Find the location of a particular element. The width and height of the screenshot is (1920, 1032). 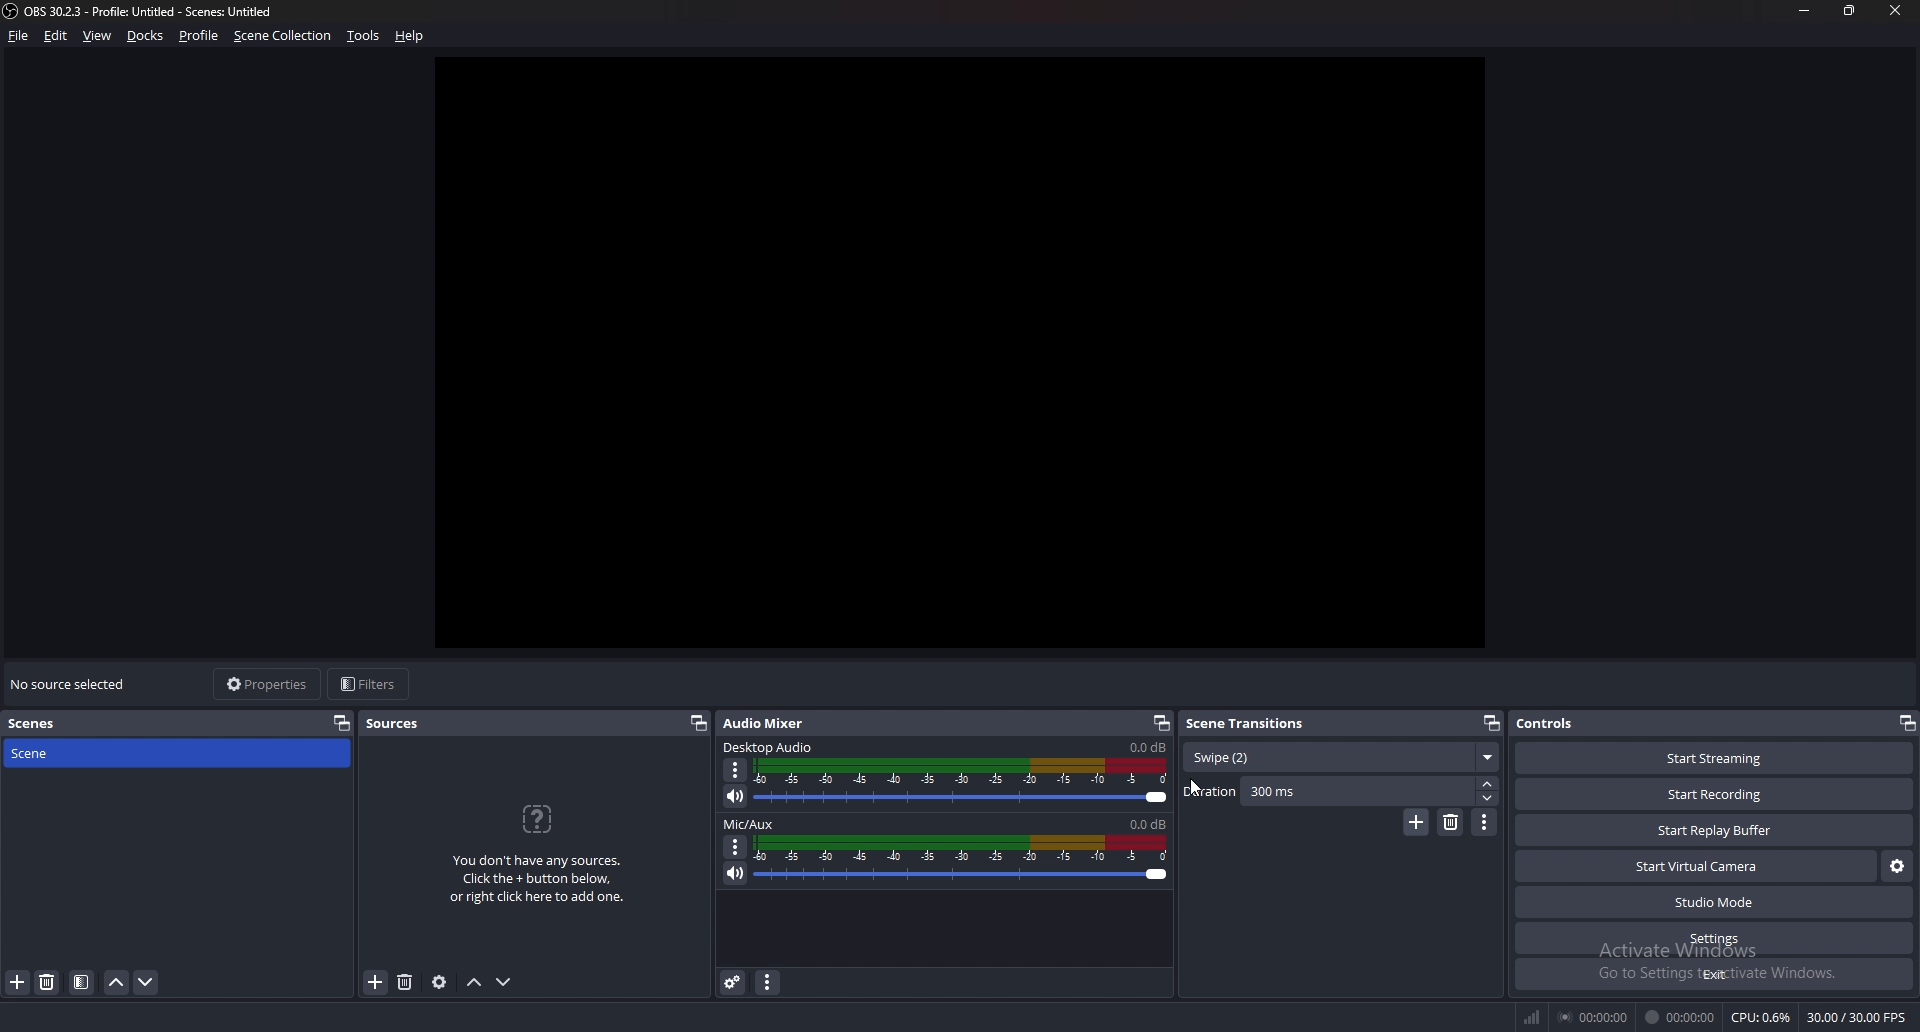

network is located at coordinates (1536, 1015).